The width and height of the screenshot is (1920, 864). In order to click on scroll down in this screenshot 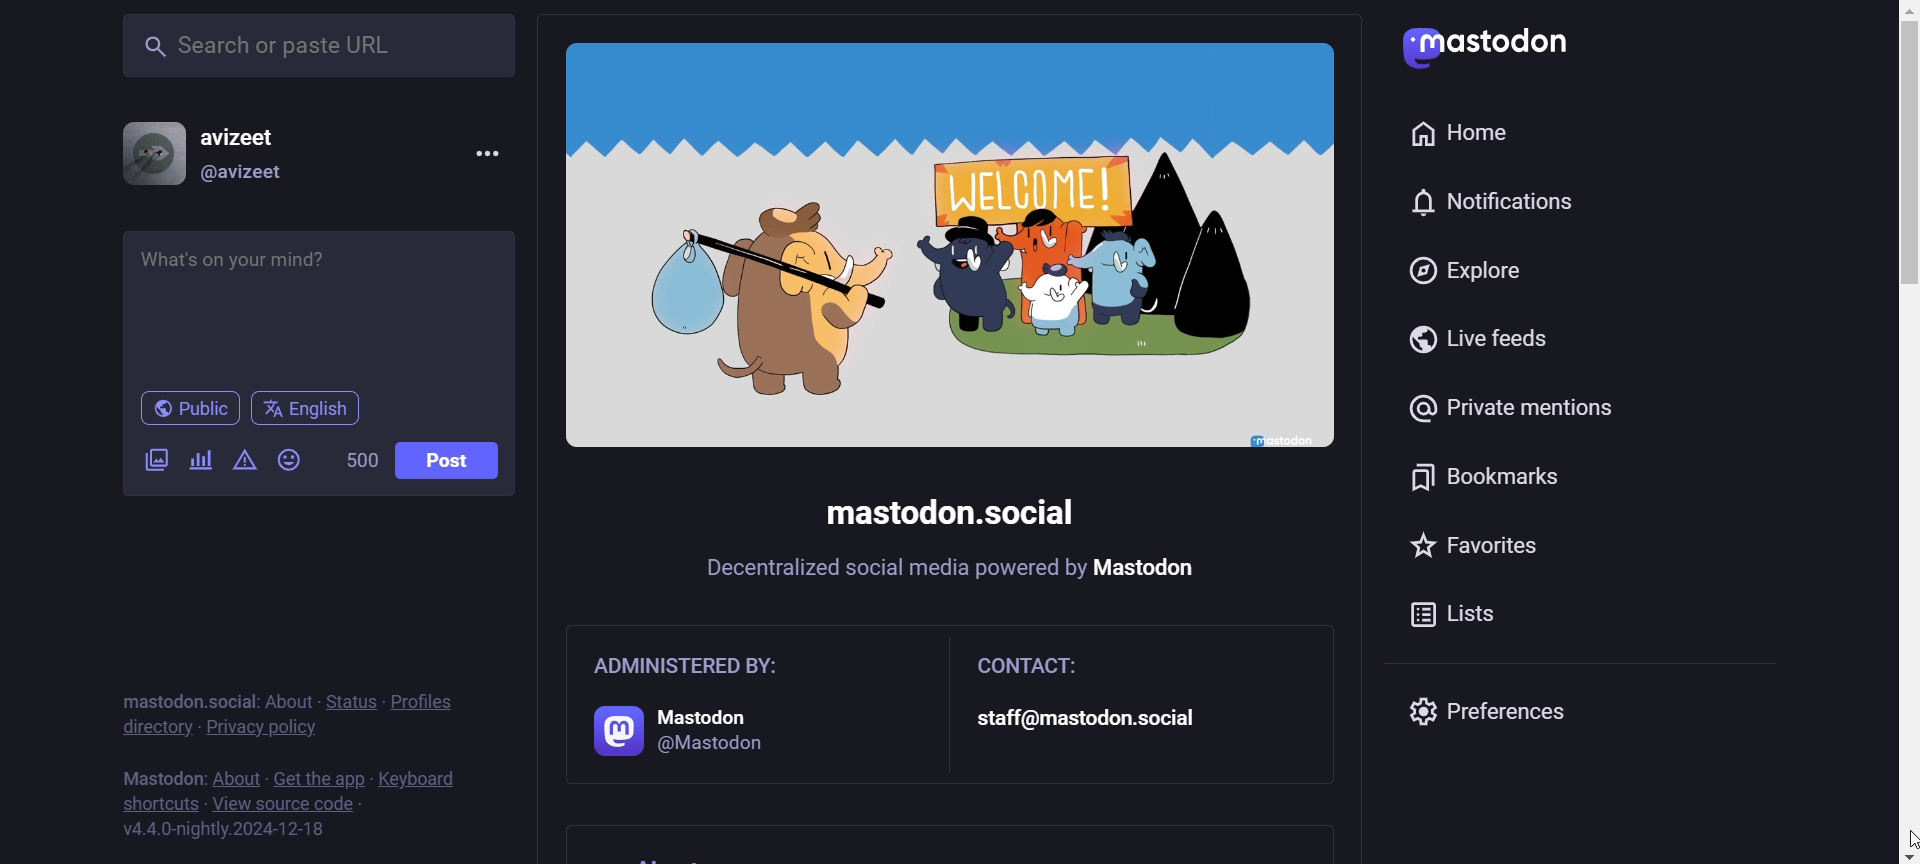, I will do `click(1896, 857)`.